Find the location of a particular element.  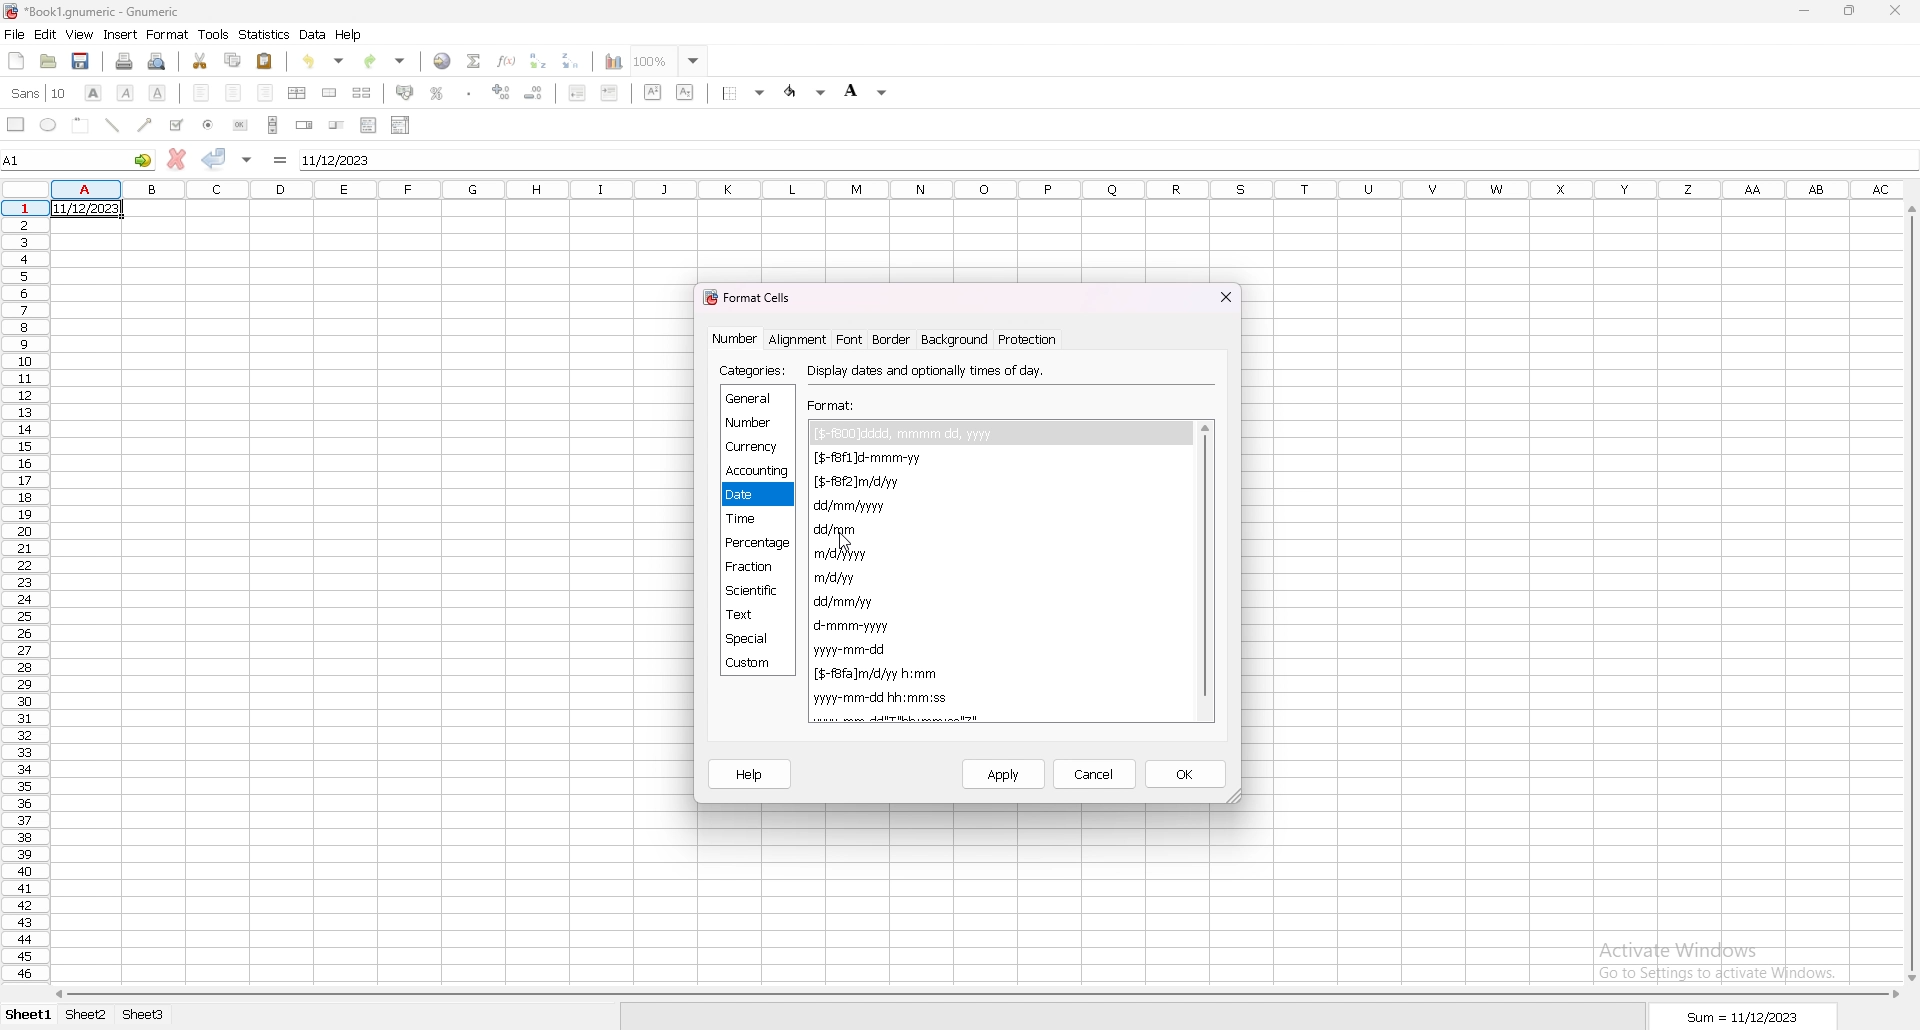

[$-f800]dddd,mmmm dd,yyyy is located at coordinates (908, 433).